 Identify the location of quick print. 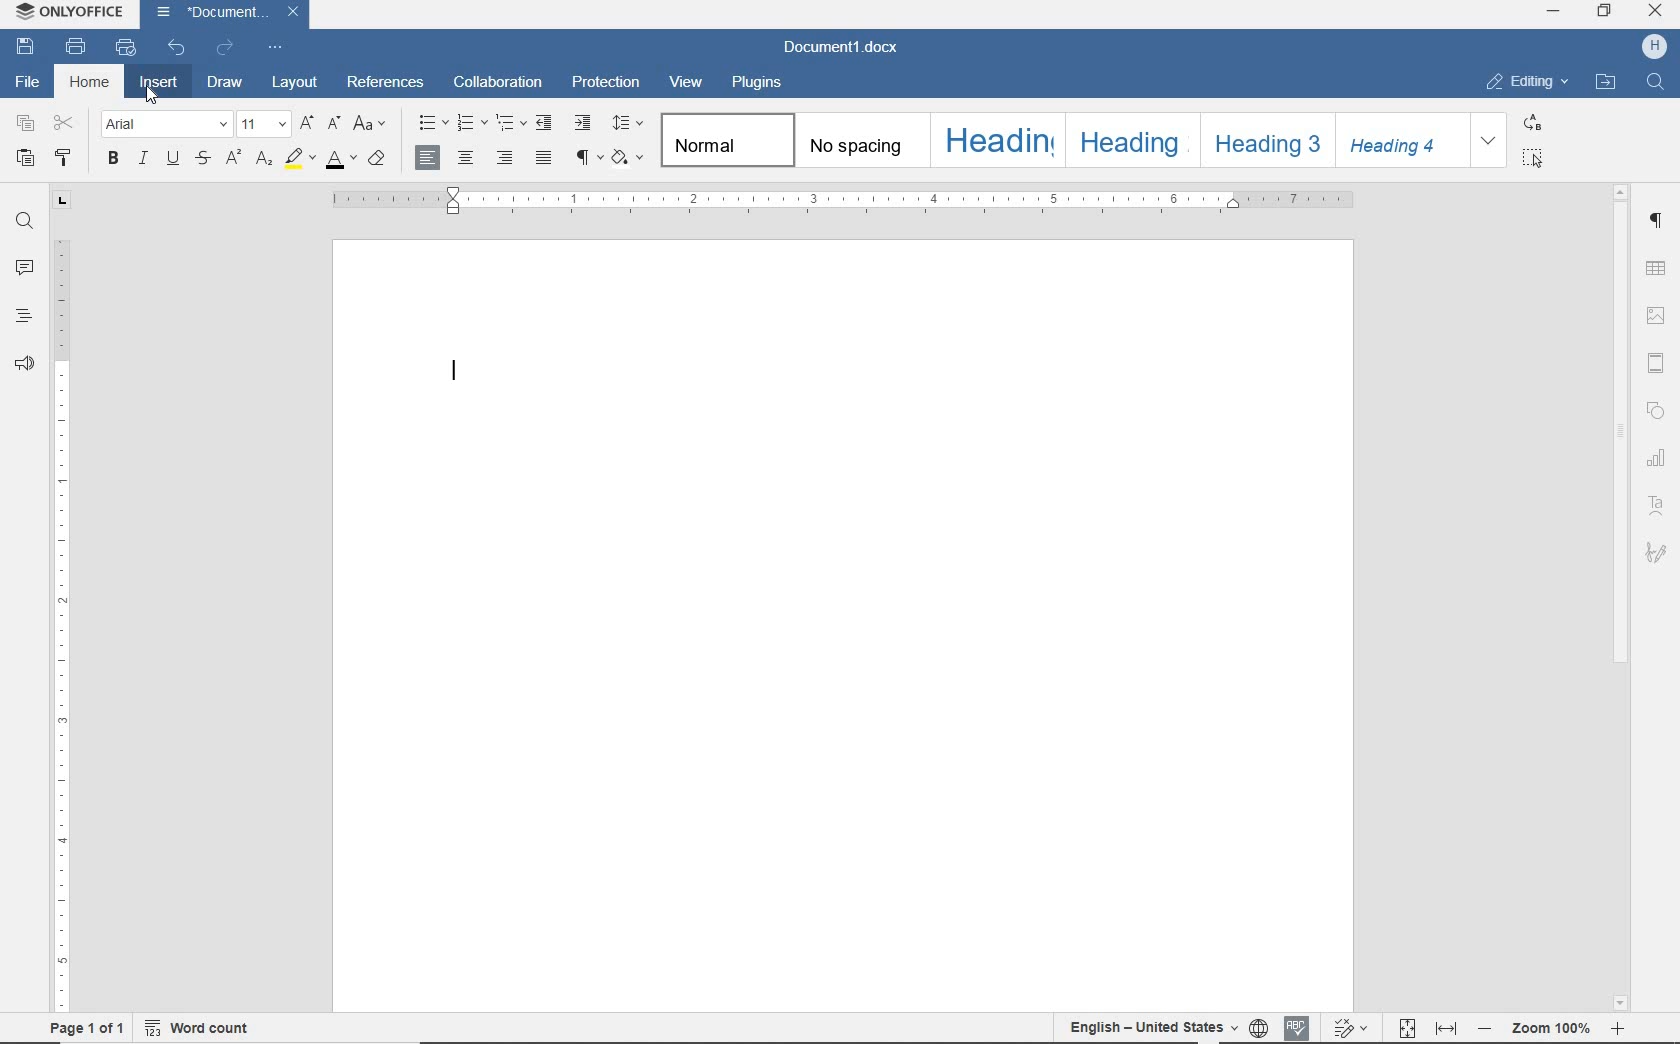
(125, 48).